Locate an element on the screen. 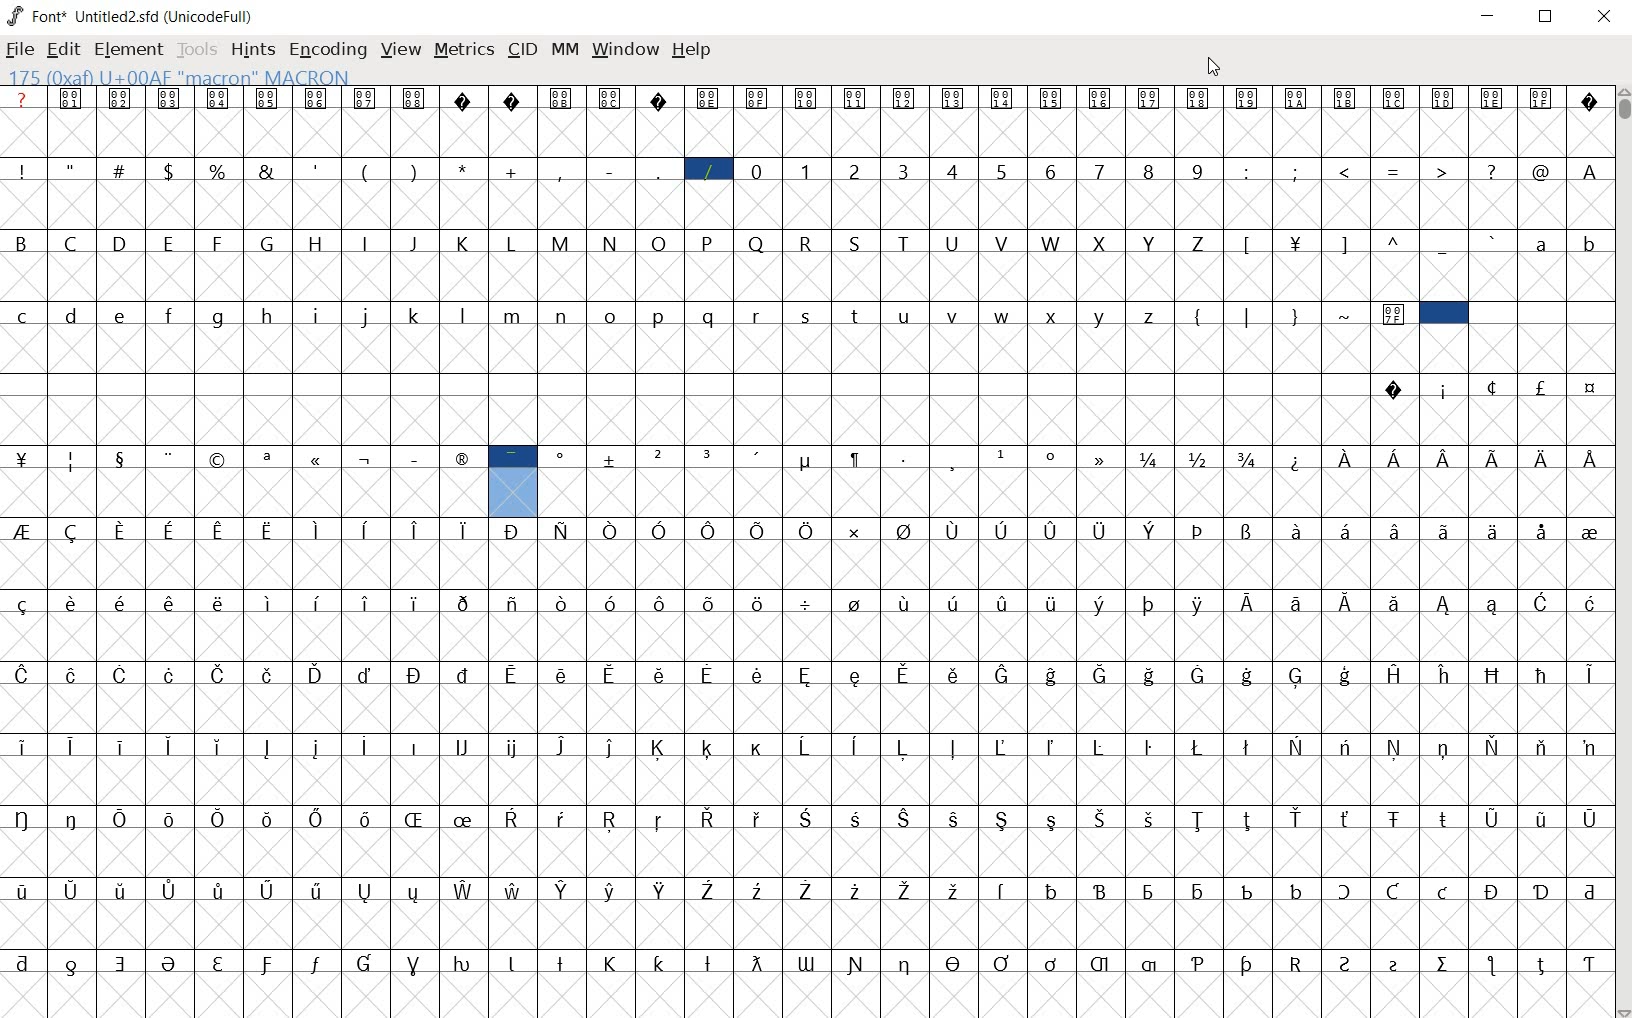 Image resolution: width=1632 pixels, height=1018 pixels. WINDOW is located at coordinates (623, 50).